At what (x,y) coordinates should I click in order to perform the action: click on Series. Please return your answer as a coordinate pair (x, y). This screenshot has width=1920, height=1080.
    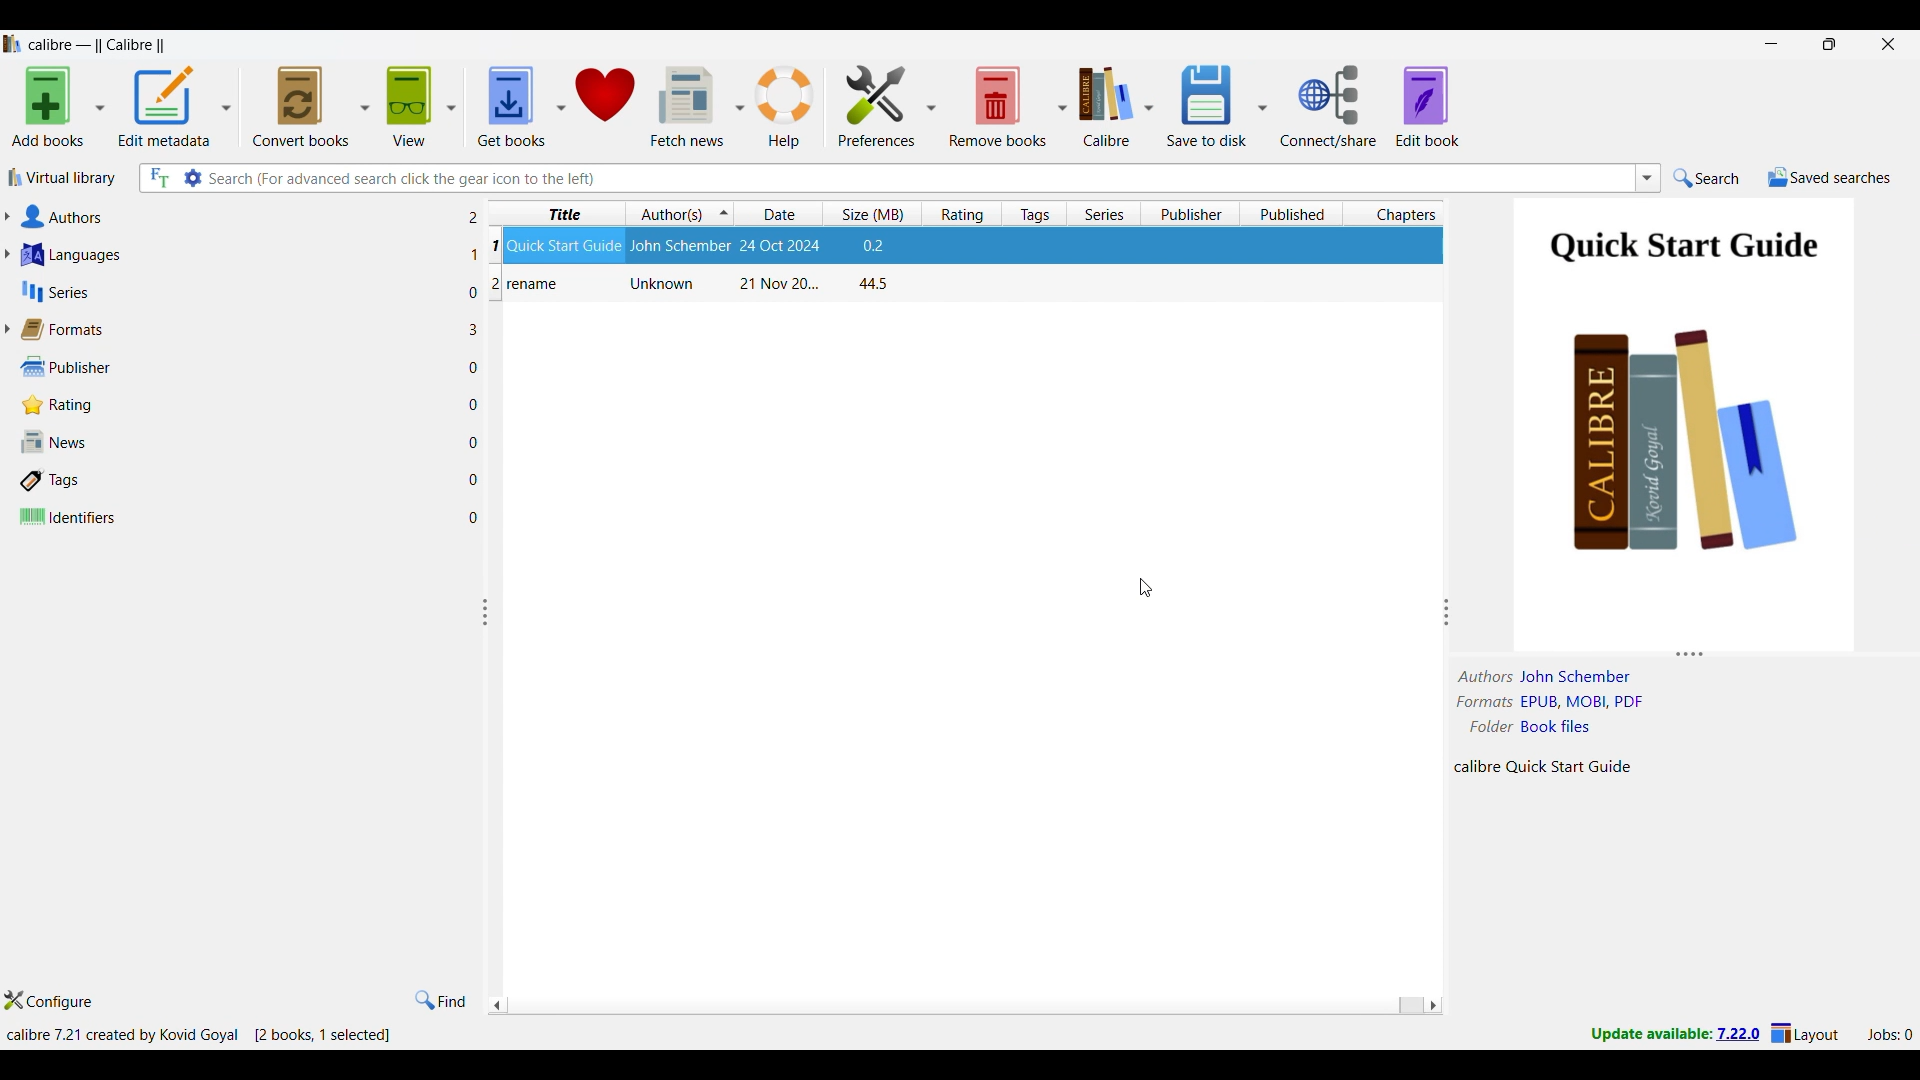
    Looking at the image, I should click on (239, 291).